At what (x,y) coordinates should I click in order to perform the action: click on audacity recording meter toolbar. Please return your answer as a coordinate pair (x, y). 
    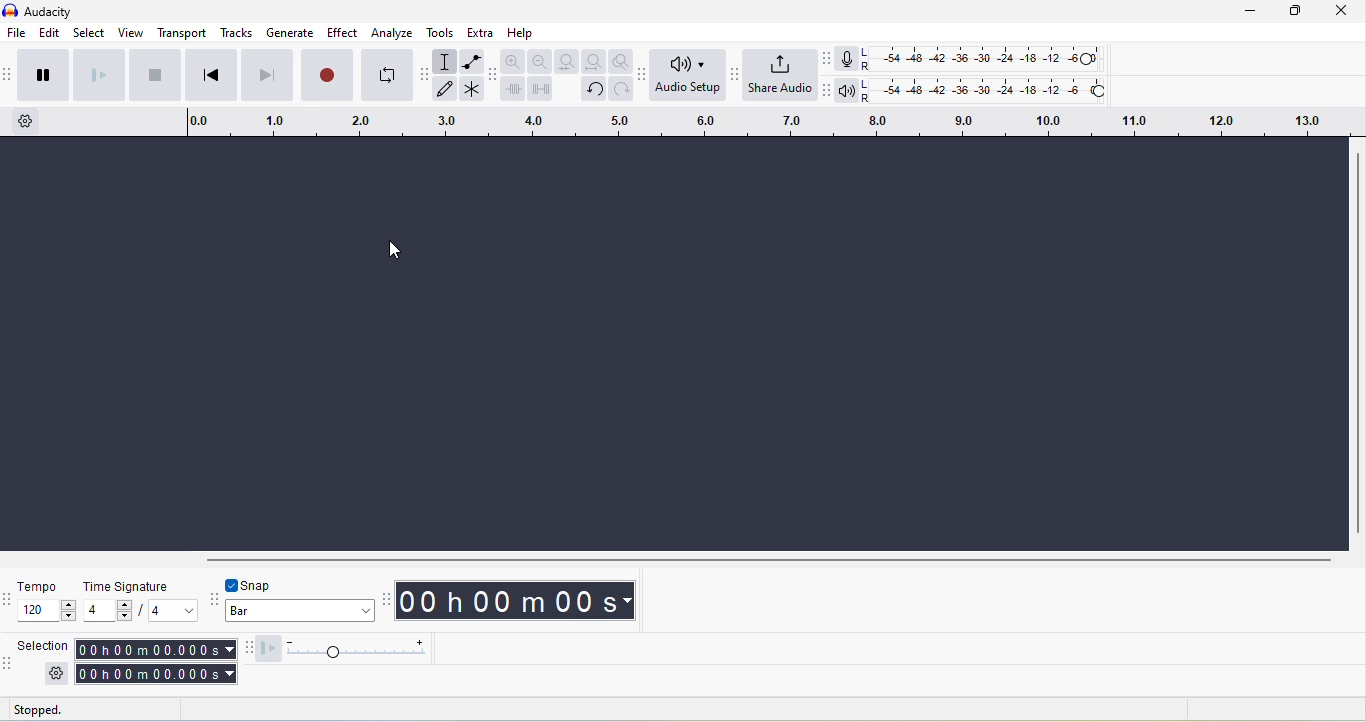
    Looking at the image, I should click on (829, 63).